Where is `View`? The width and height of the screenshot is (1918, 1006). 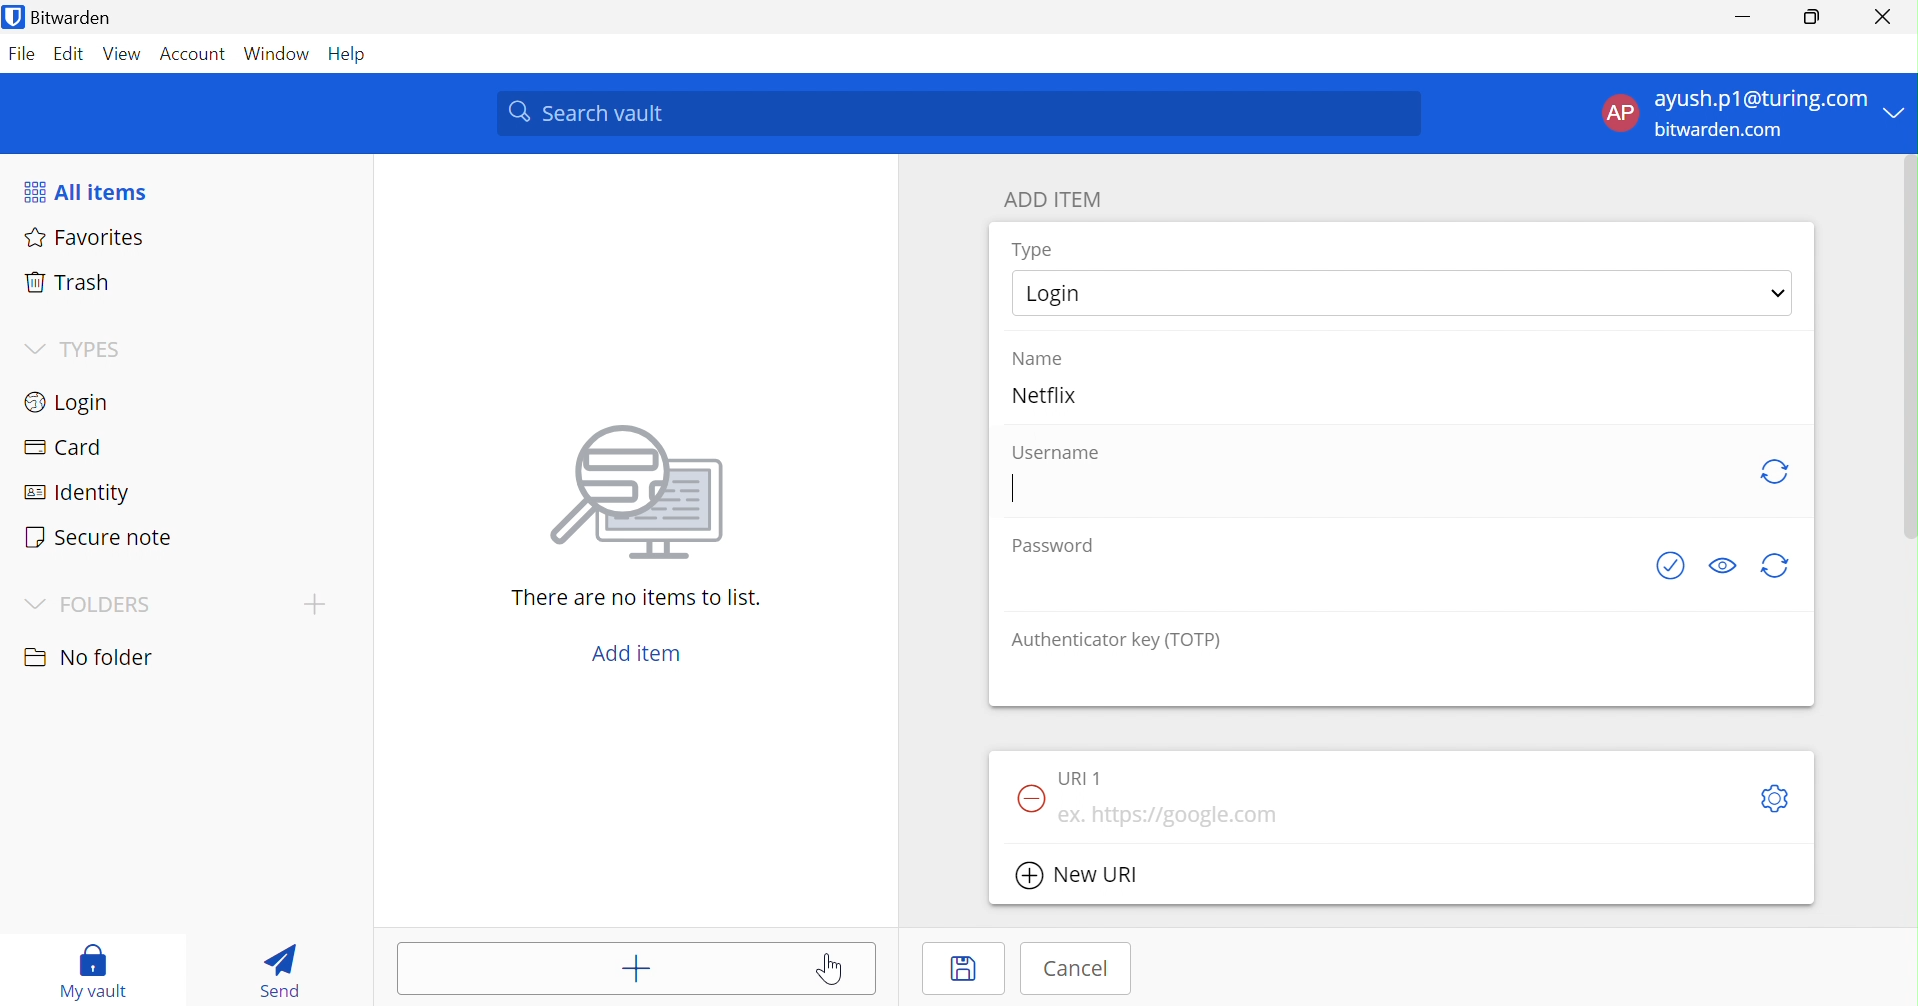 View is located at coordinates (122, 54).